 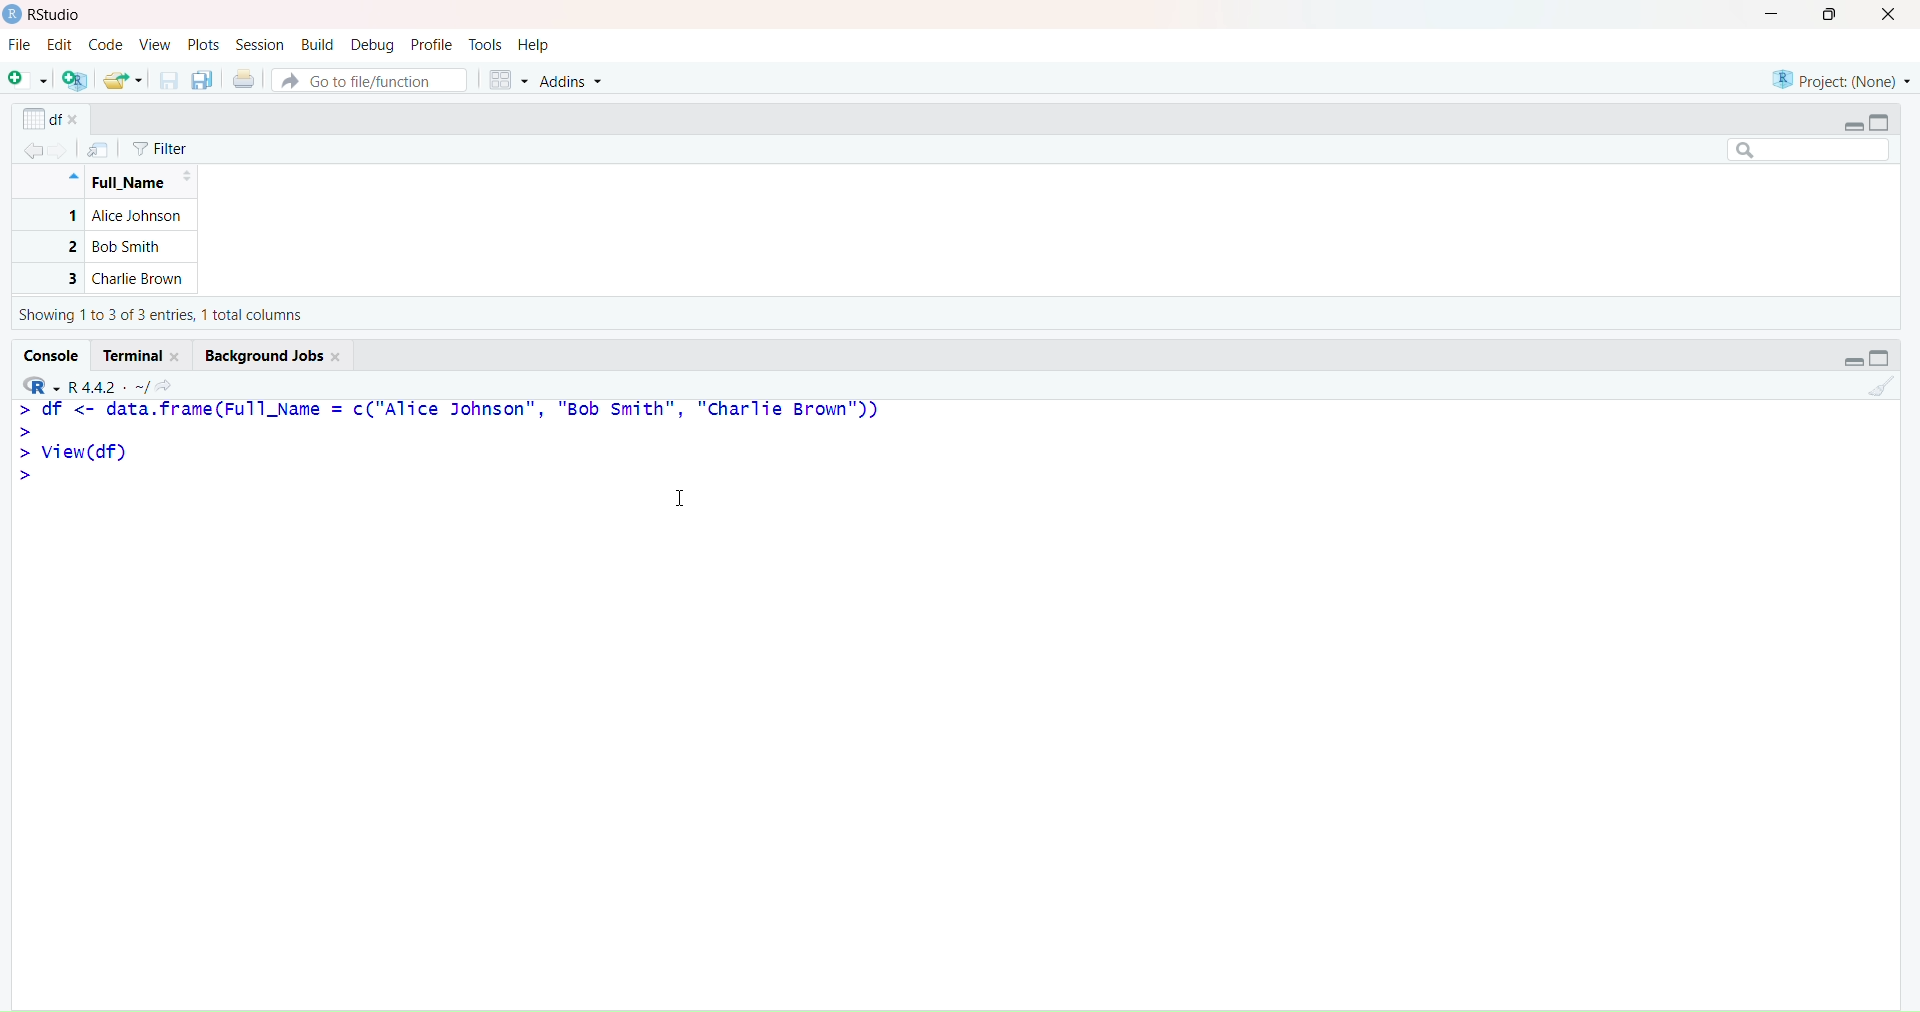 What do you see at coordinates (59, 44) in the screenshot?
I see `Edit` at bounding box center [59, 44].